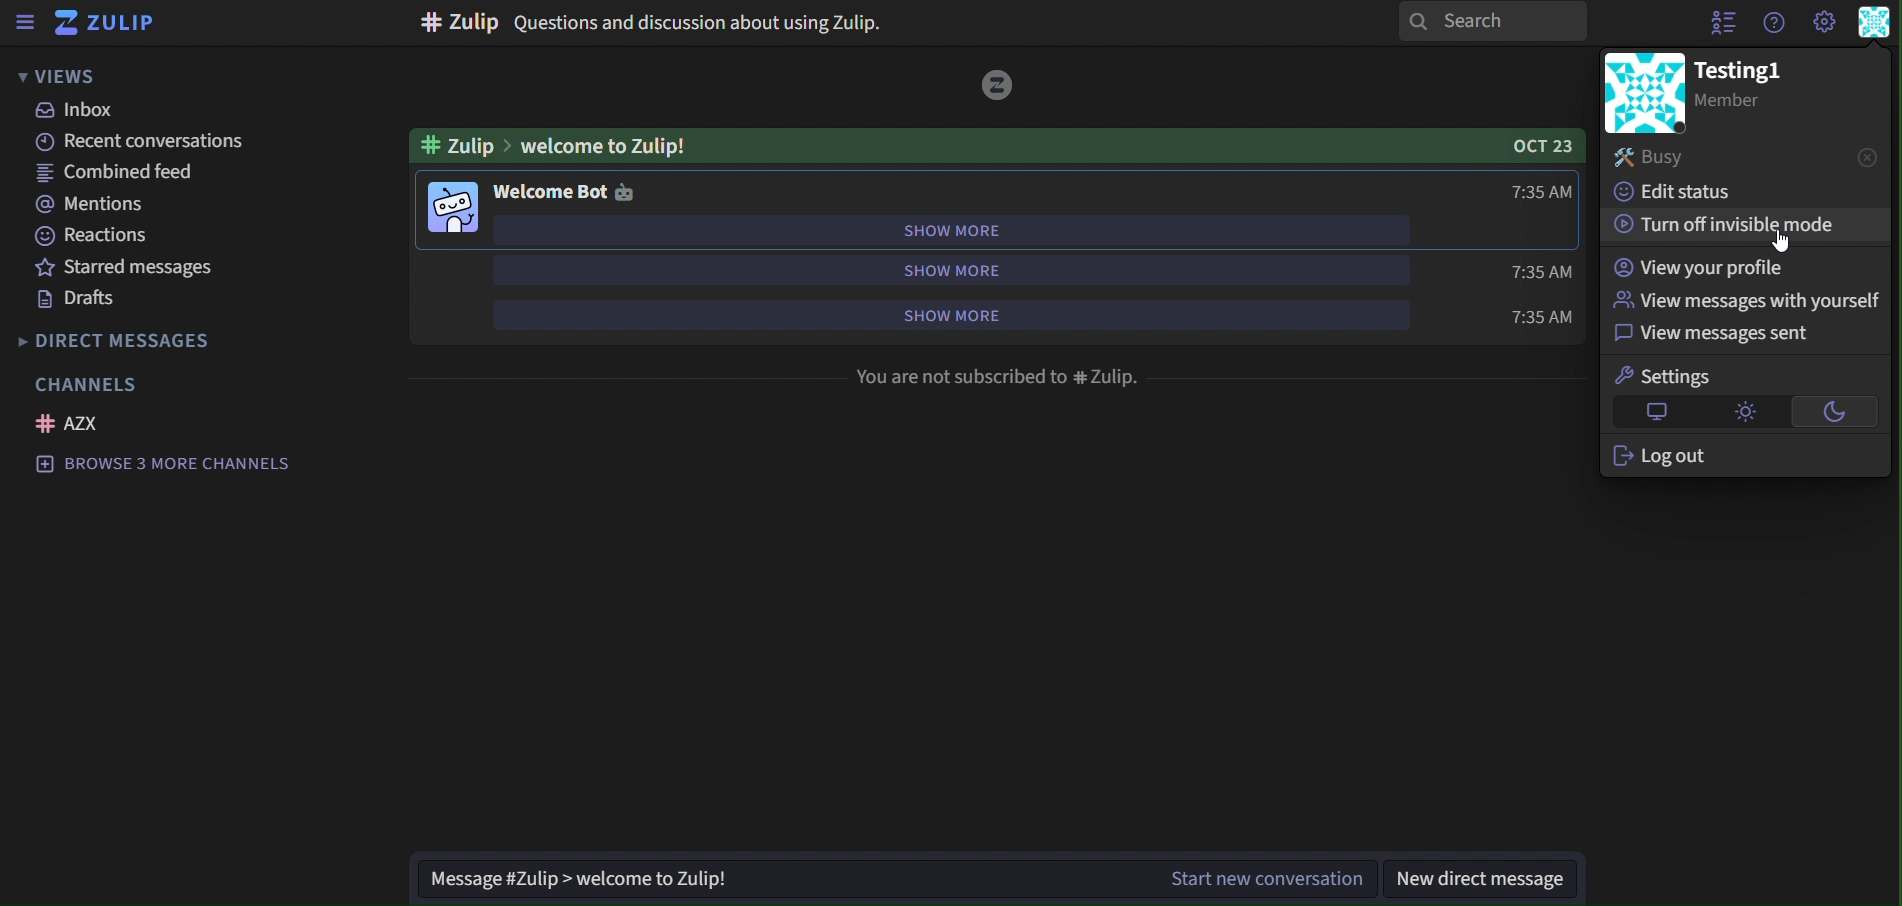 Image resolution: width=1902 pixels, height=906 pixels. Describe the element at coordinates (1833, 411) in the screenshot. I see `dark theme` at that location.